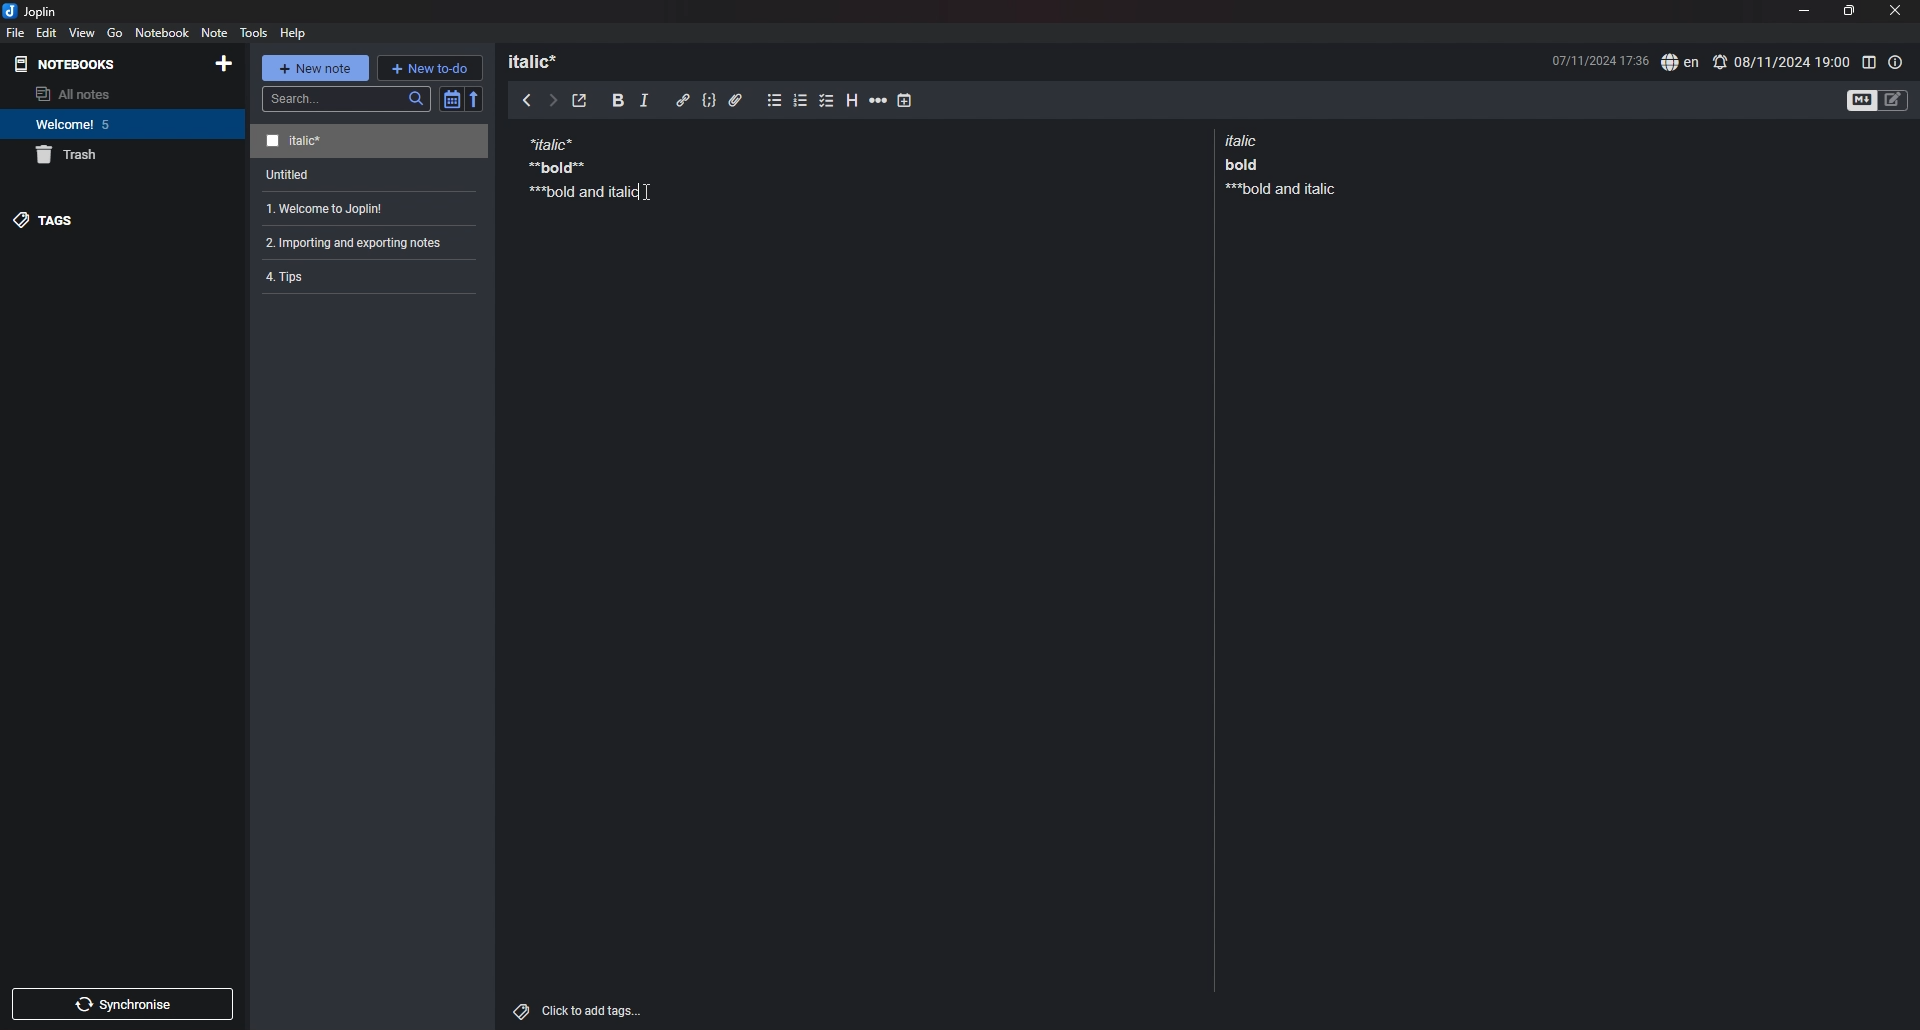  I want to click on note, so click(369, 142).